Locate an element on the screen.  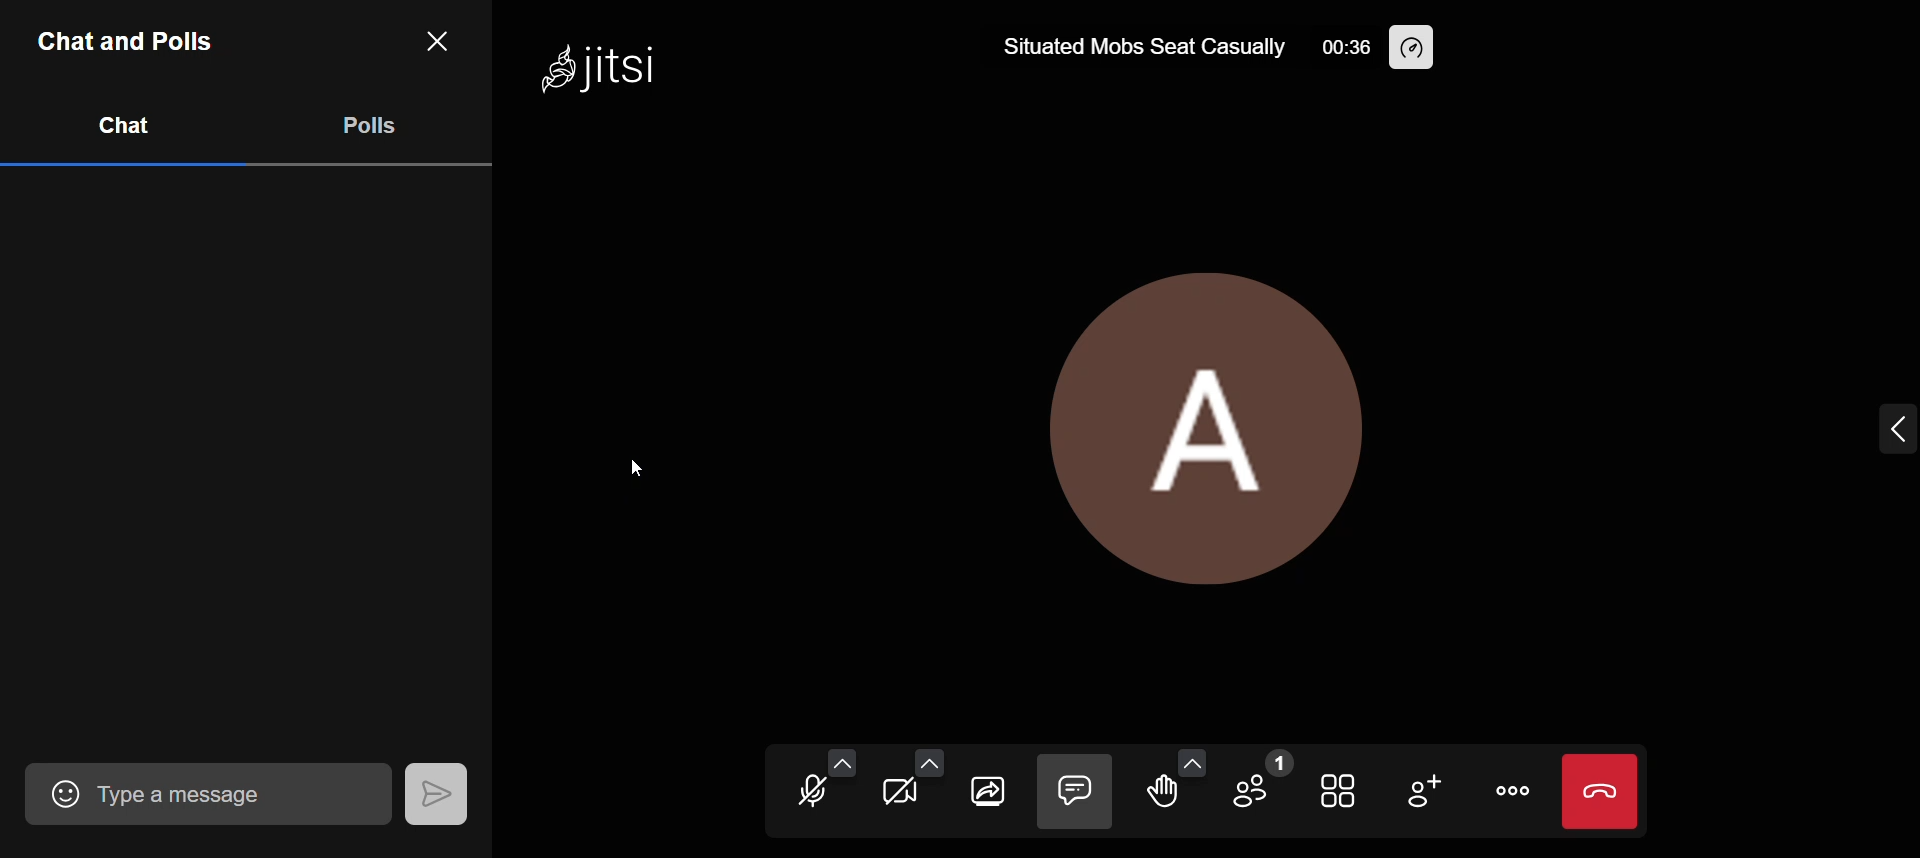
cursor is located at coordinates (645, 463).